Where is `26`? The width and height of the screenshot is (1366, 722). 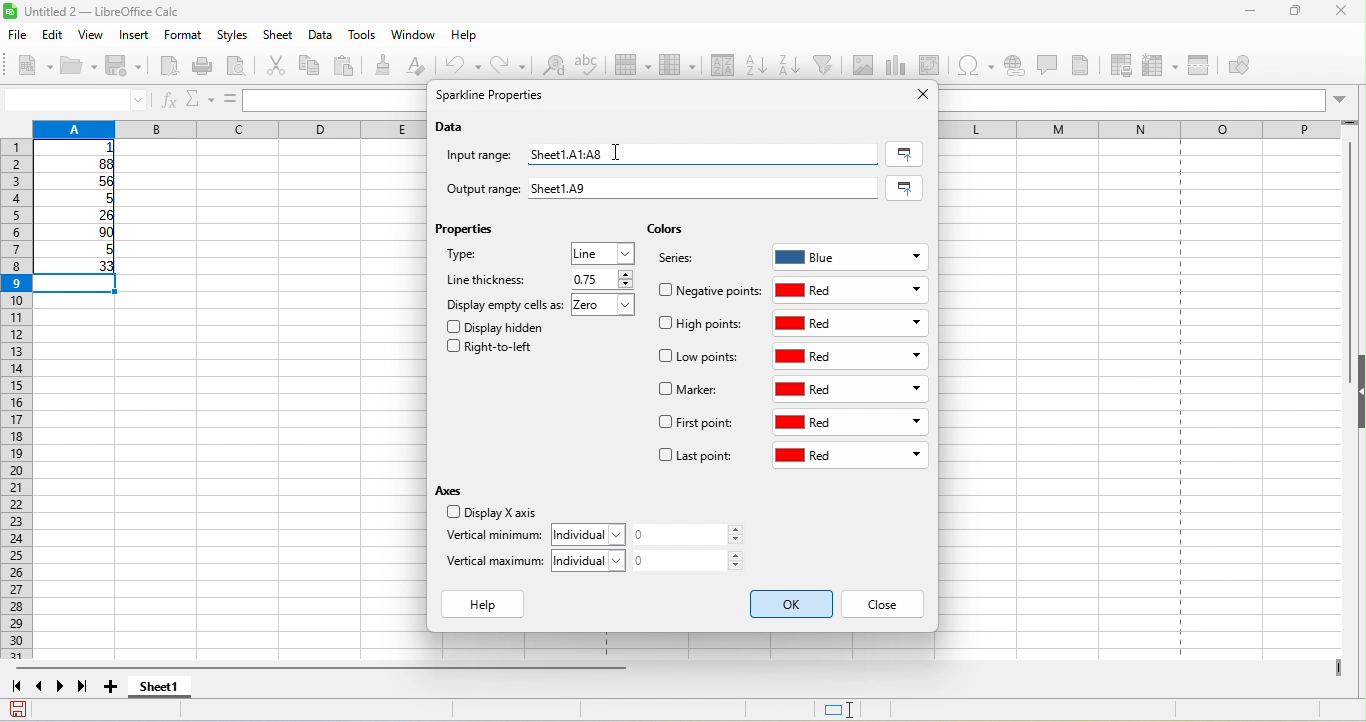
26 is located at coordinates (79, 216).